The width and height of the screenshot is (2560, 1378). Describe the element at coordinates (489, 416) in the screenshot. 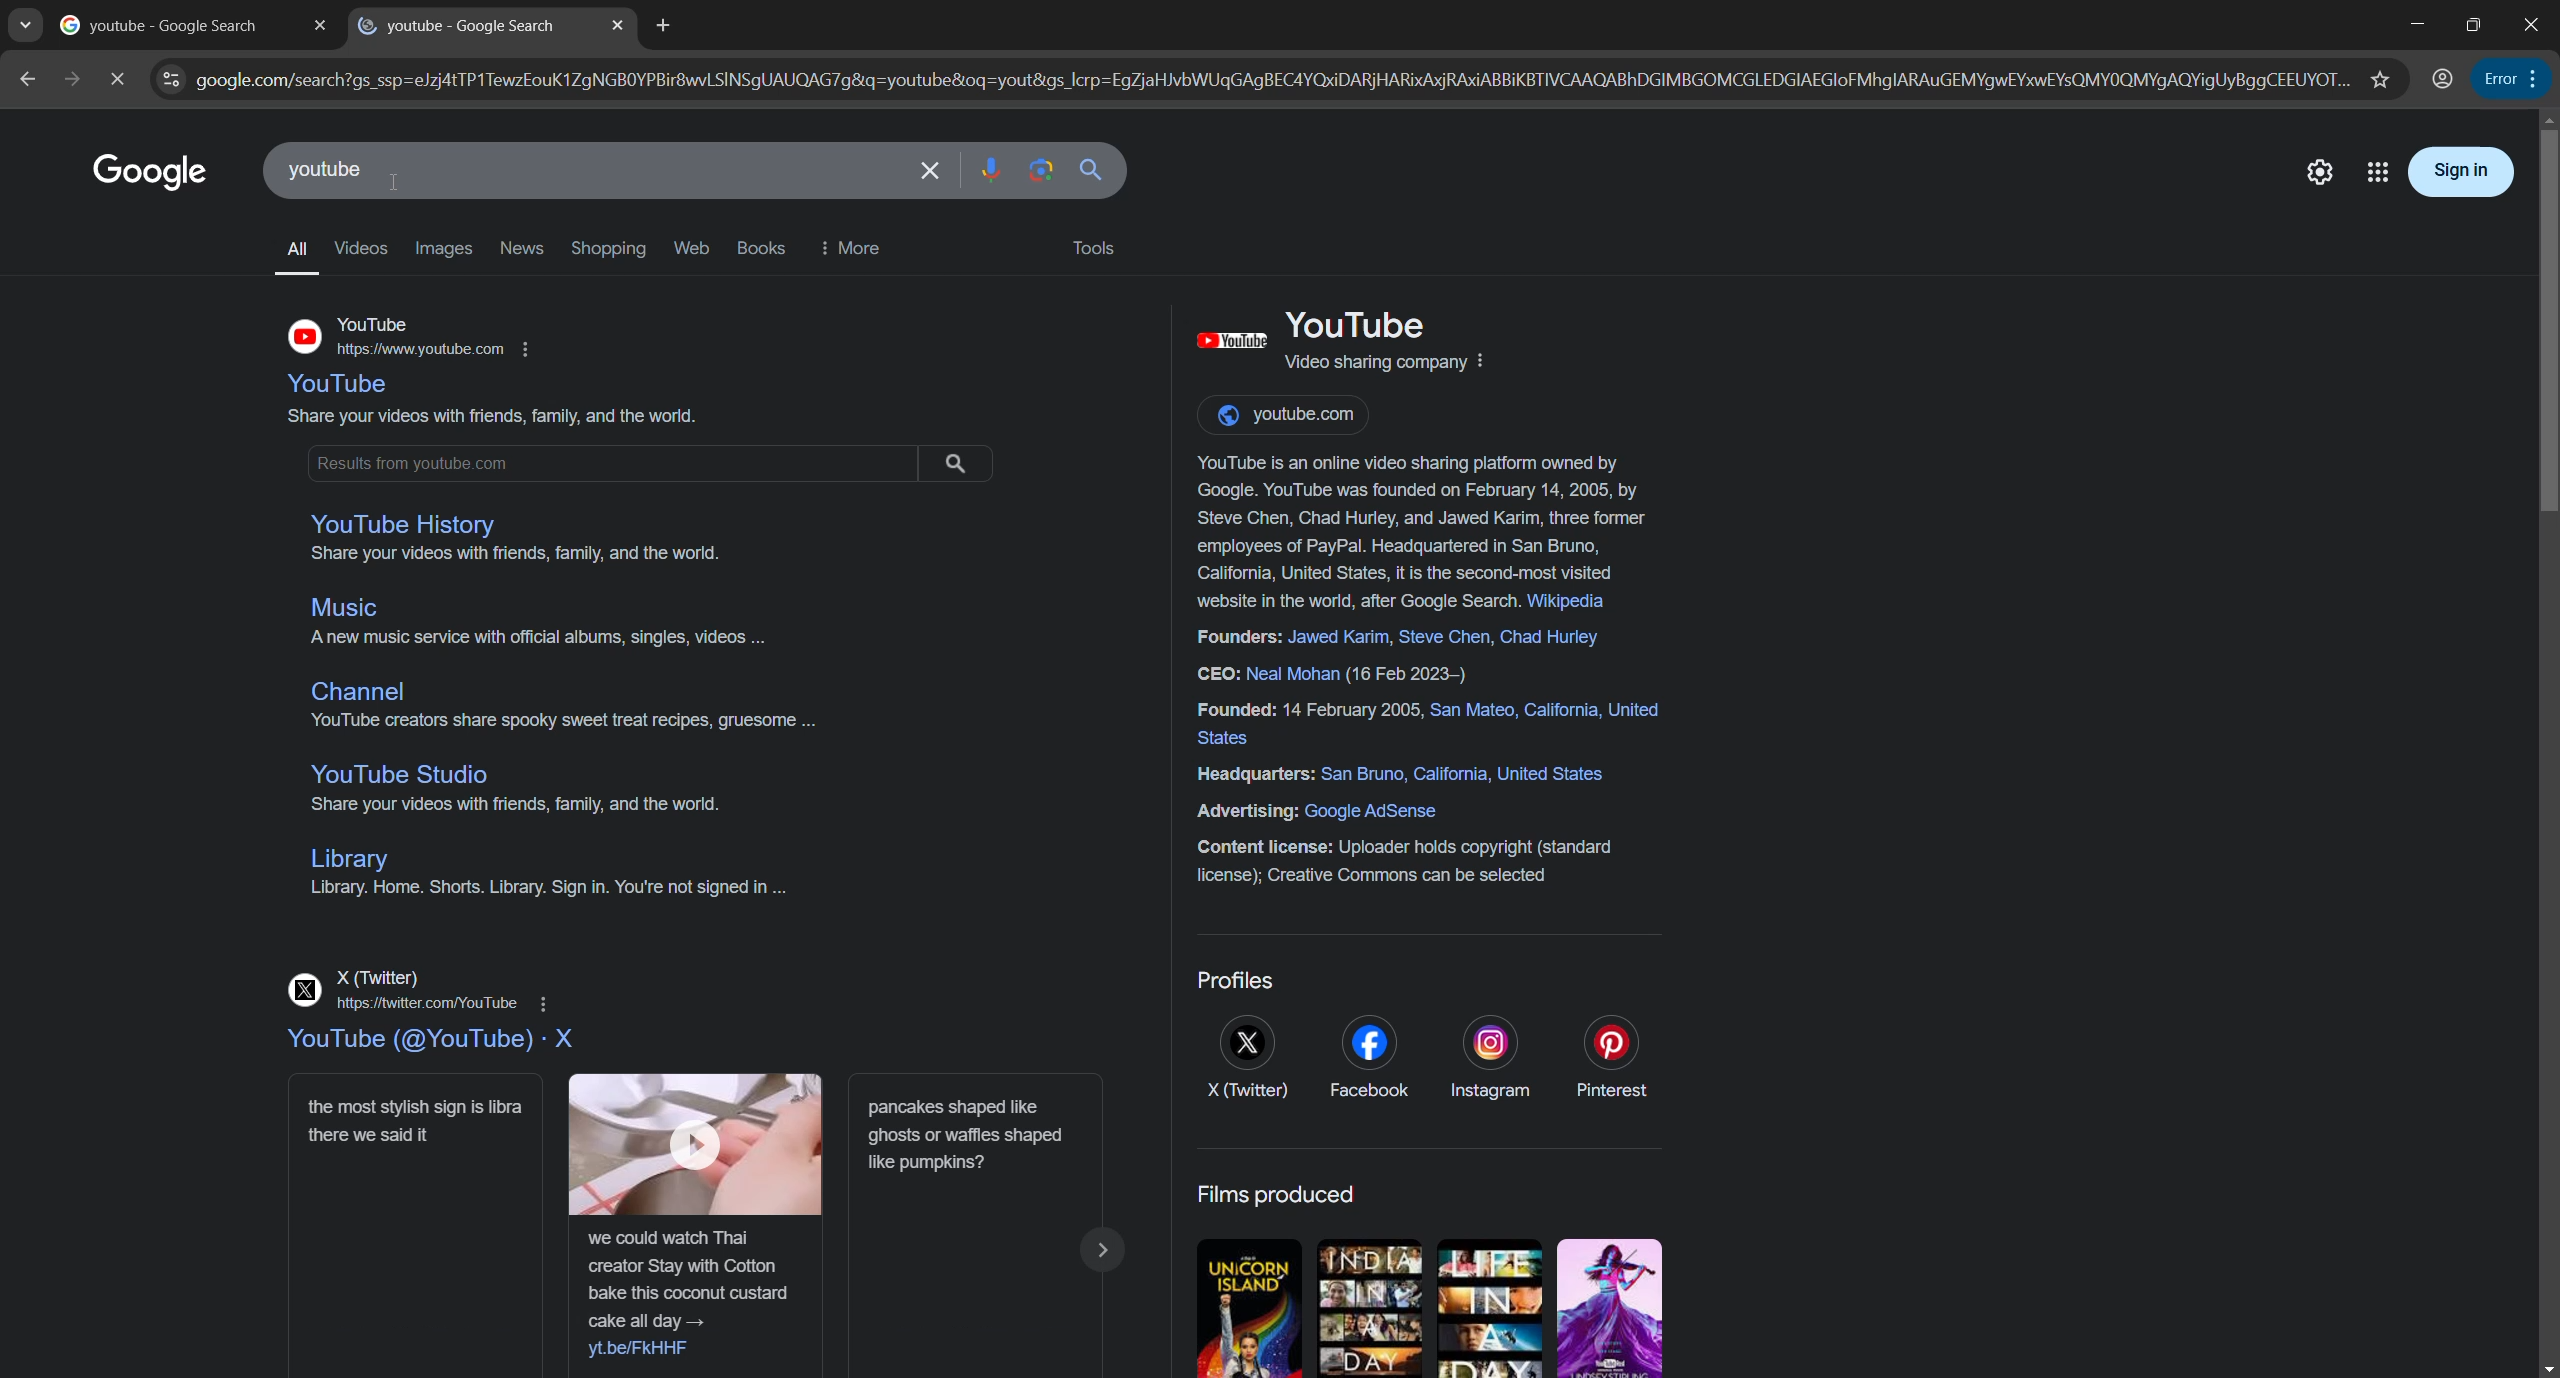

I see `share your videos with friends,family, and the world` at that location.